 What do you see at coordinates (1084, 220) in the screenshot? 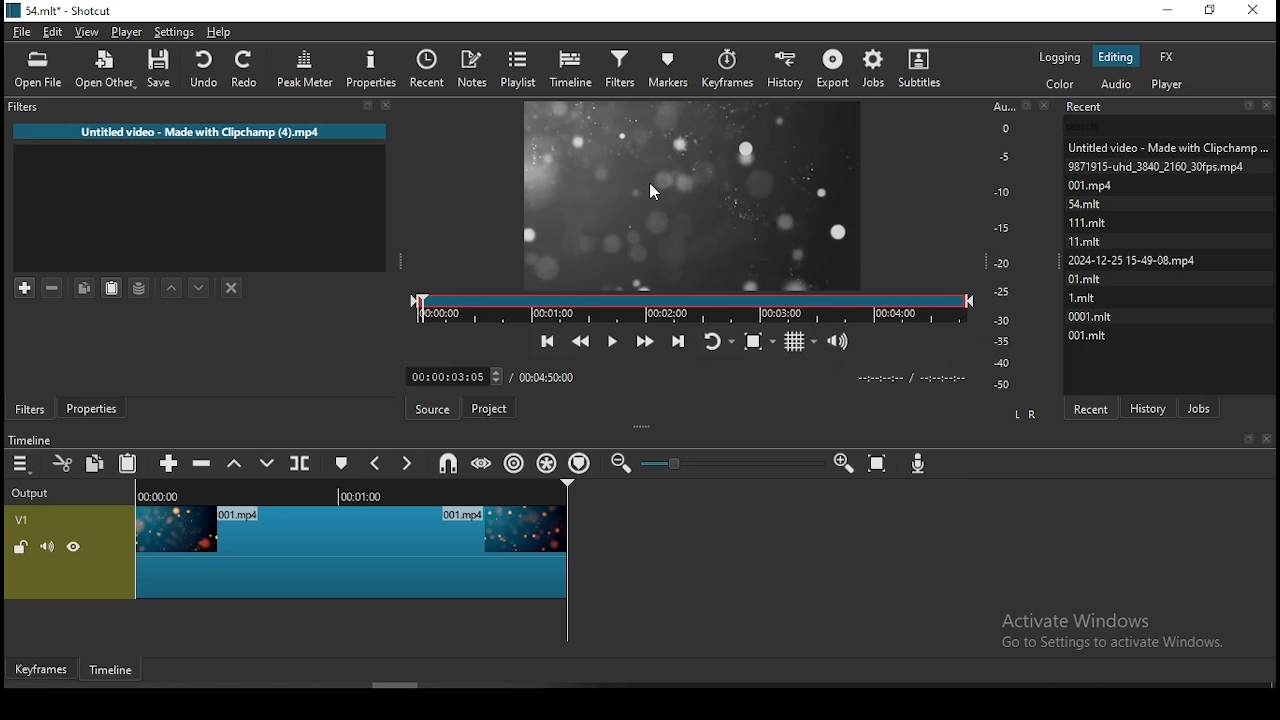
I see `files` at bounding box center [1084, 220].